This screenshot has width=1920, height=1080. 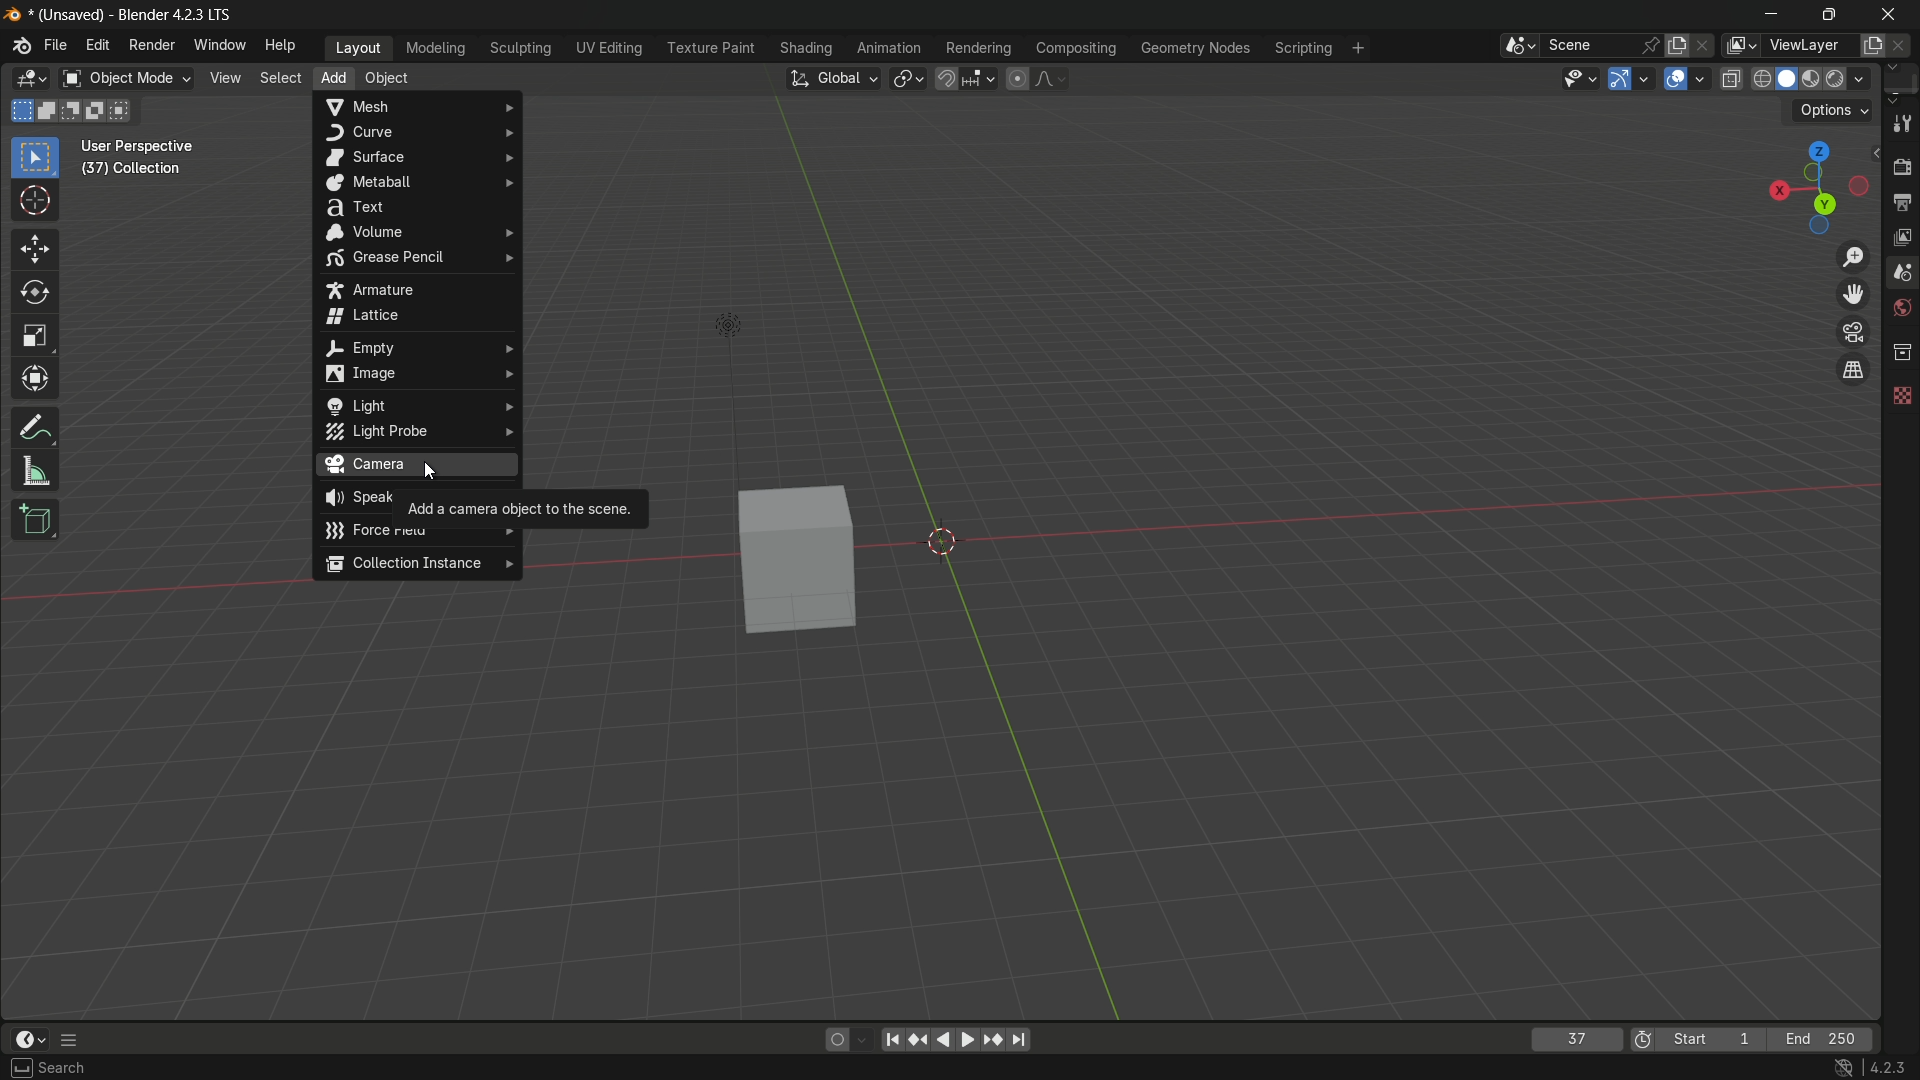 What do you see at coordinates (1676, 79) in the screenshot?
I see `show overlay` at bounding box center [1676, 79].